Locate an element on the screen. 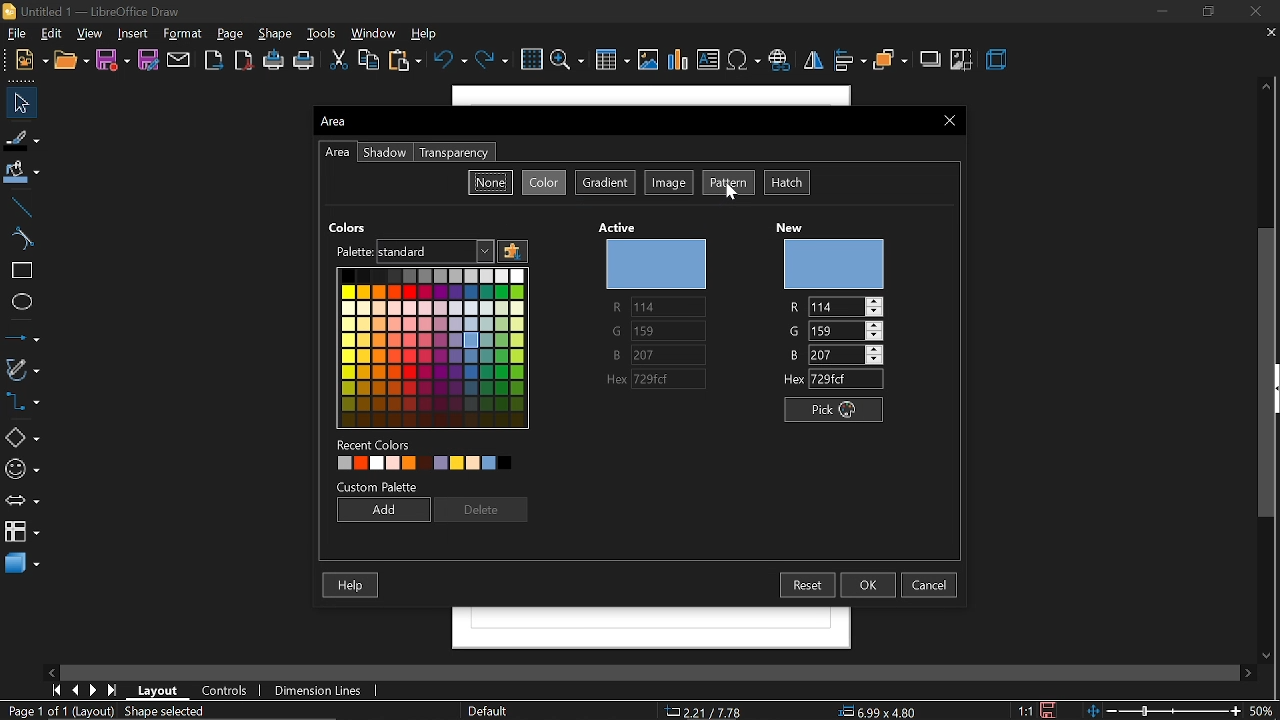 This screenshot has height=720, width=1280. grid is located at coordinates (533, 59).